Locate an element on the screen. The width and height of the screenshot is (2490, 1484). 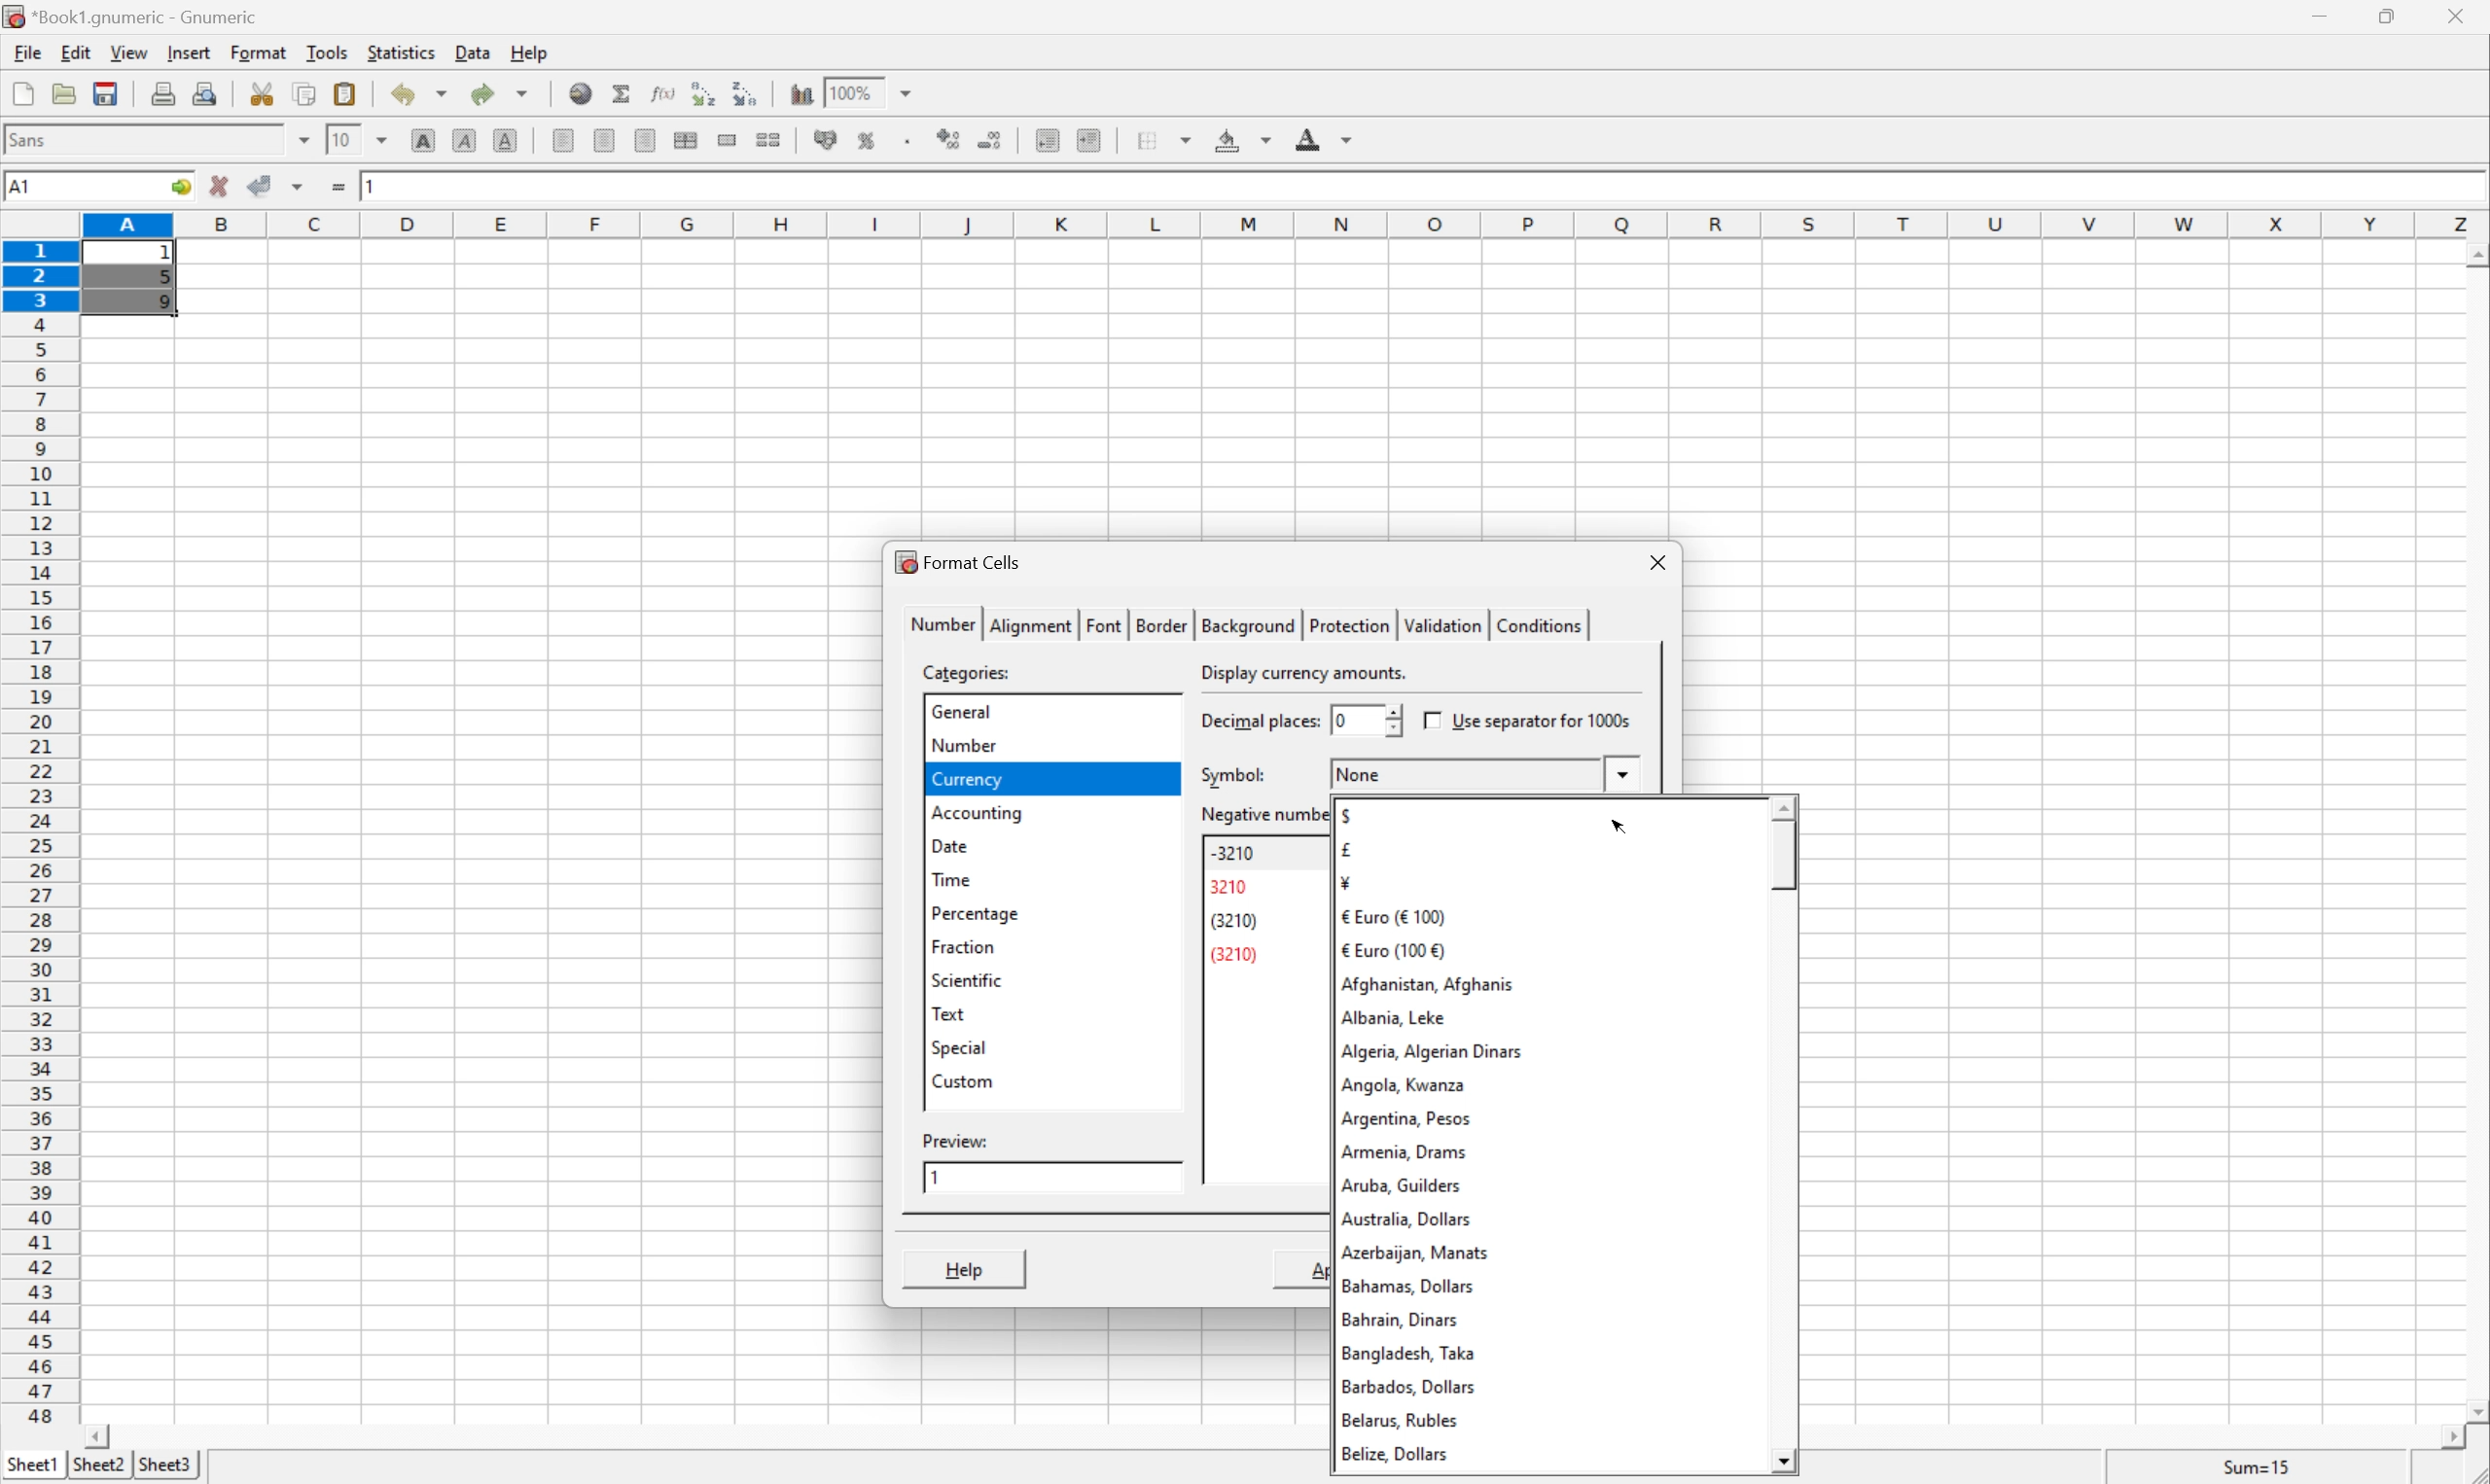
file is located at coordinates (24, 50).